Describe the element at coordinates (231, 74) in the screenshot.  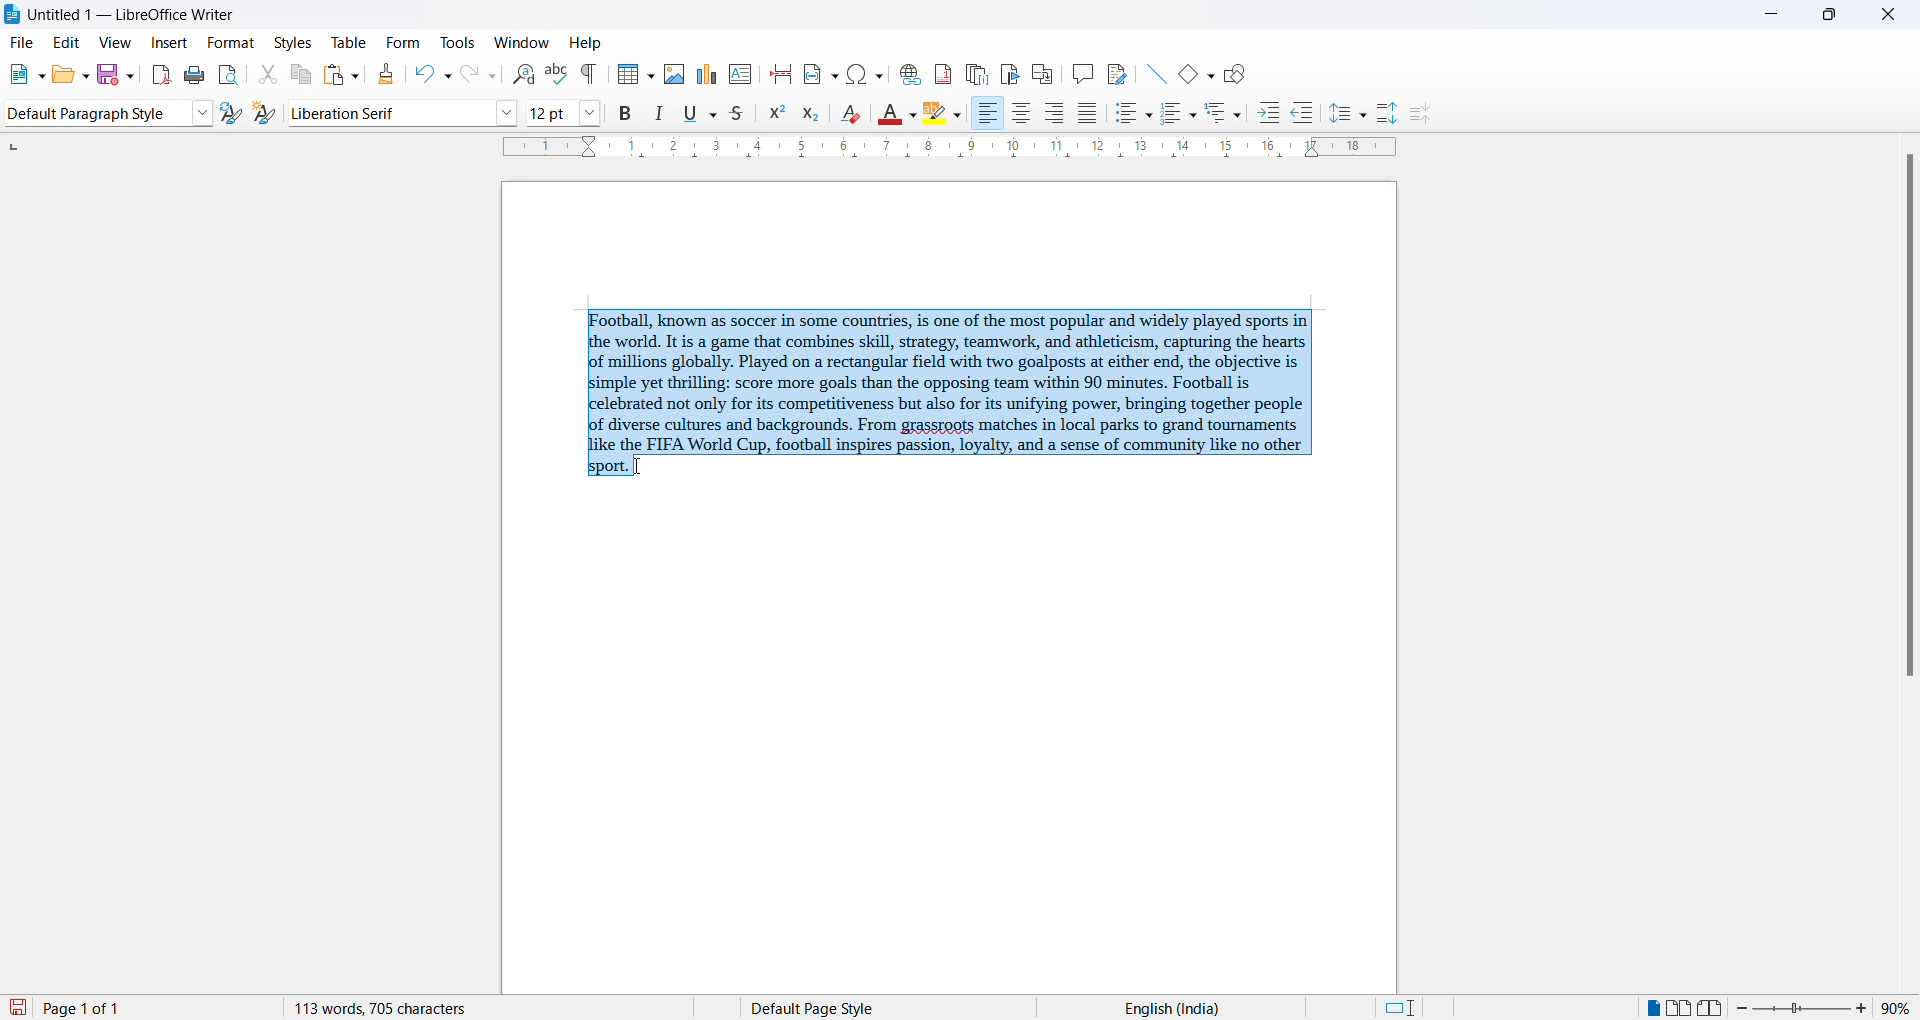
I see `print preview` at that location.